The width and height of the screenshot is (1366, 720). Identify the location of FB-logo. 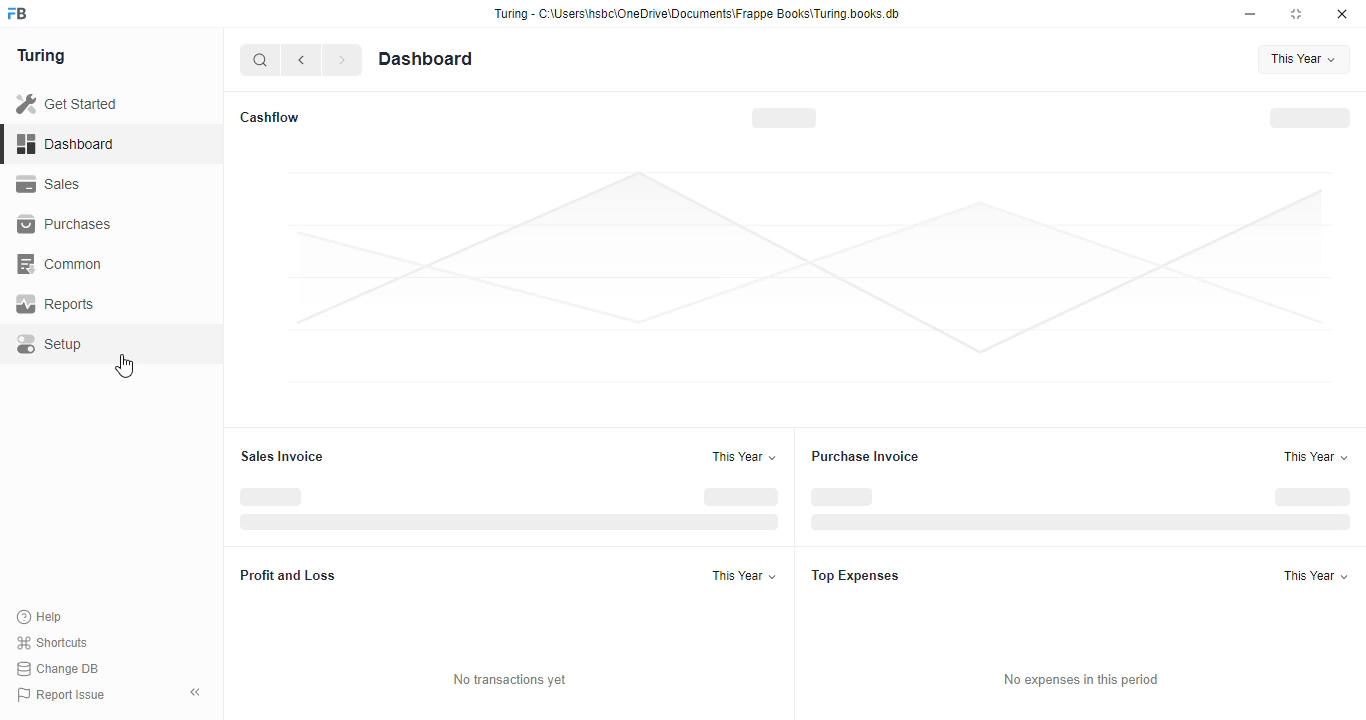
(17, 13).